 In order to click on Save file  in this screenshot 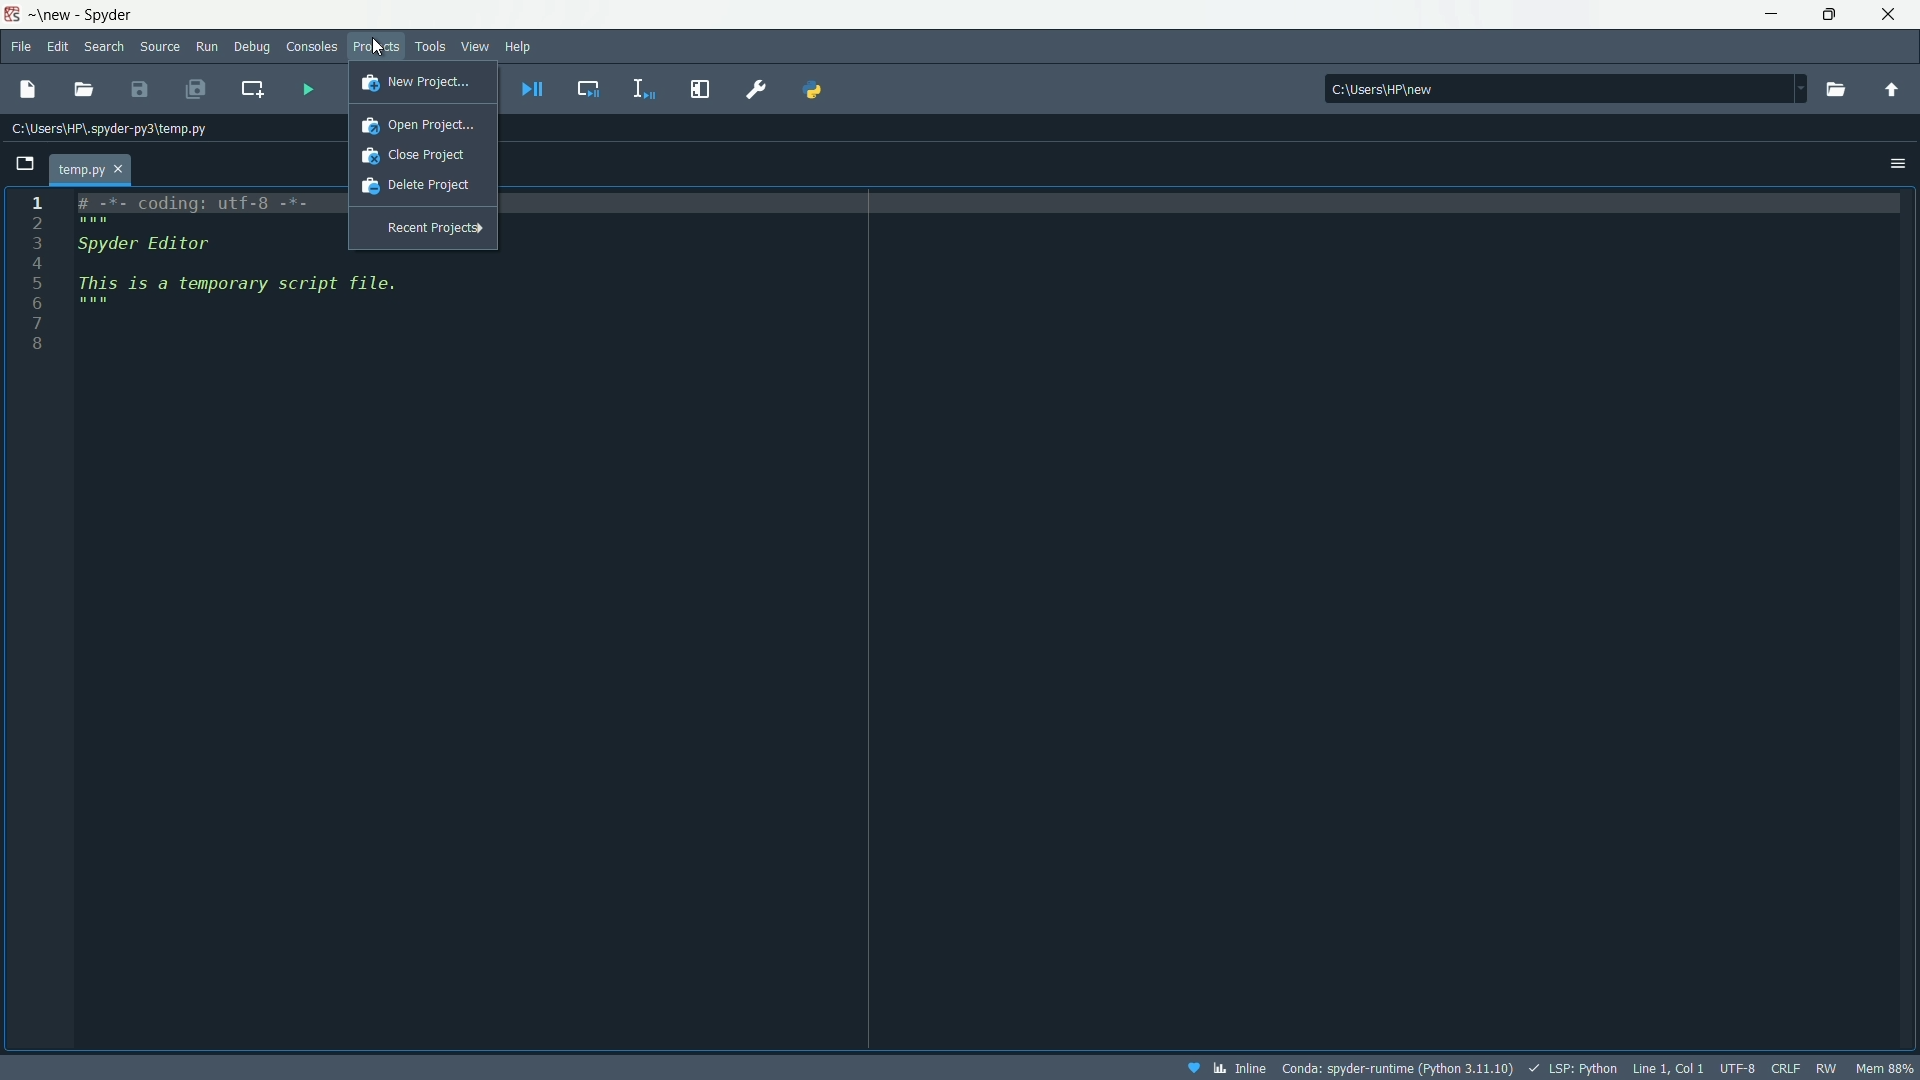, I will do `click(143, 91)`.